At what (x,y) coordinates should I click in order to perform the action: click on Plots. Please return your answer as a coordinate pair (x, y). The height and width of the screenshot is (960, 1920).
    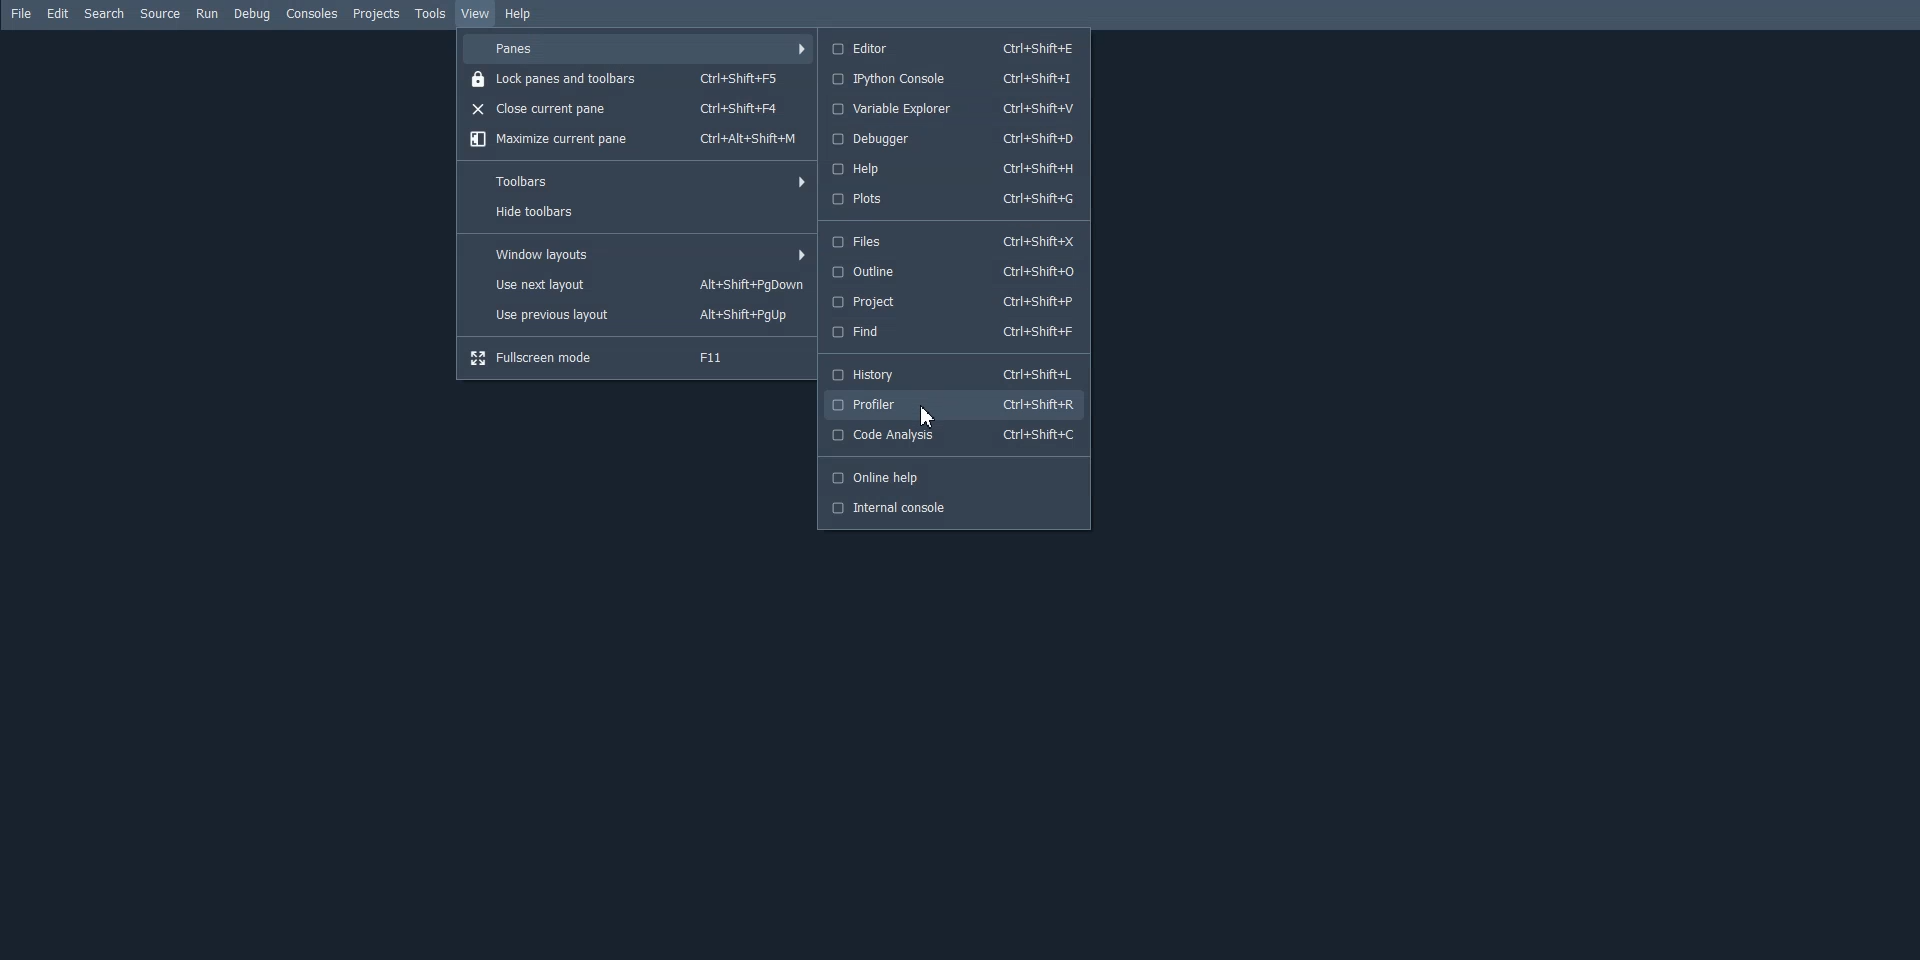
    Looking at the image, I should click on (952, 199).